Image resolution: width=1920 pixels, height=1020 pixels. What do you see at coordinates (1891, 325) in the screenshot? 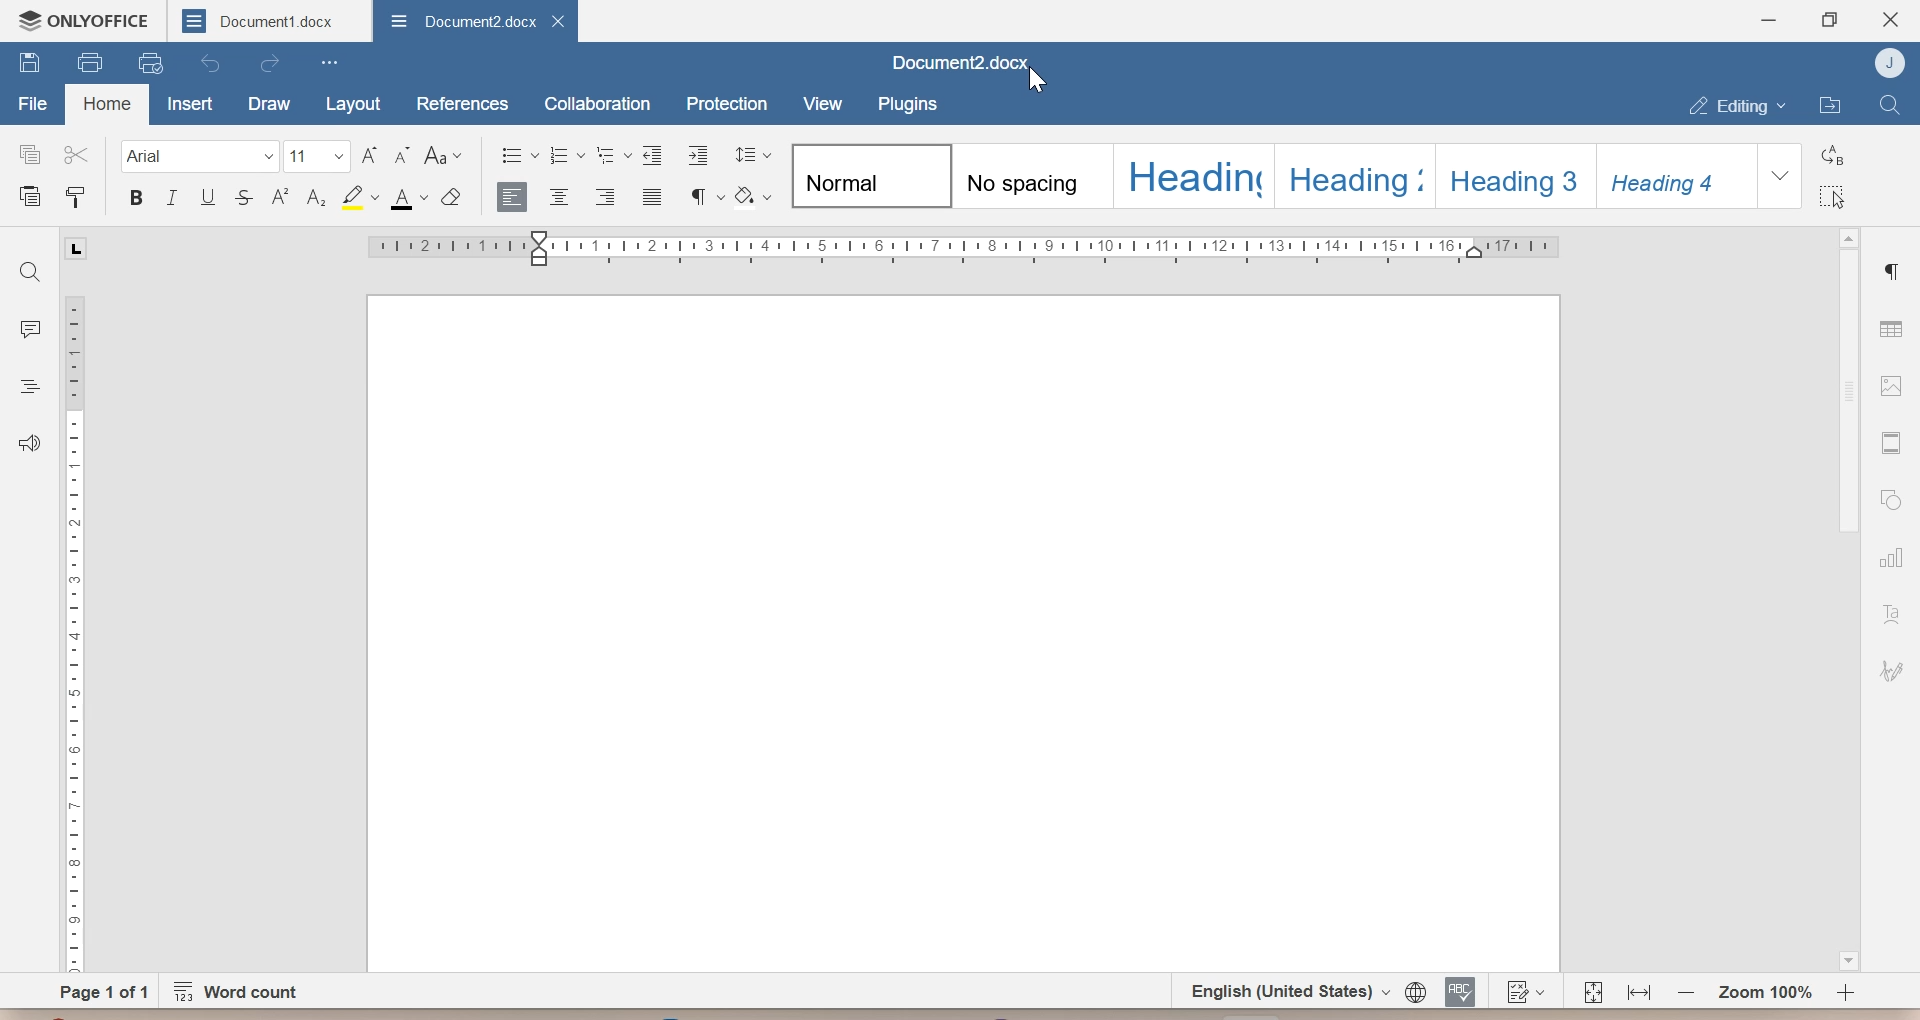
I see `Table` at bounding box center [1891, 325].